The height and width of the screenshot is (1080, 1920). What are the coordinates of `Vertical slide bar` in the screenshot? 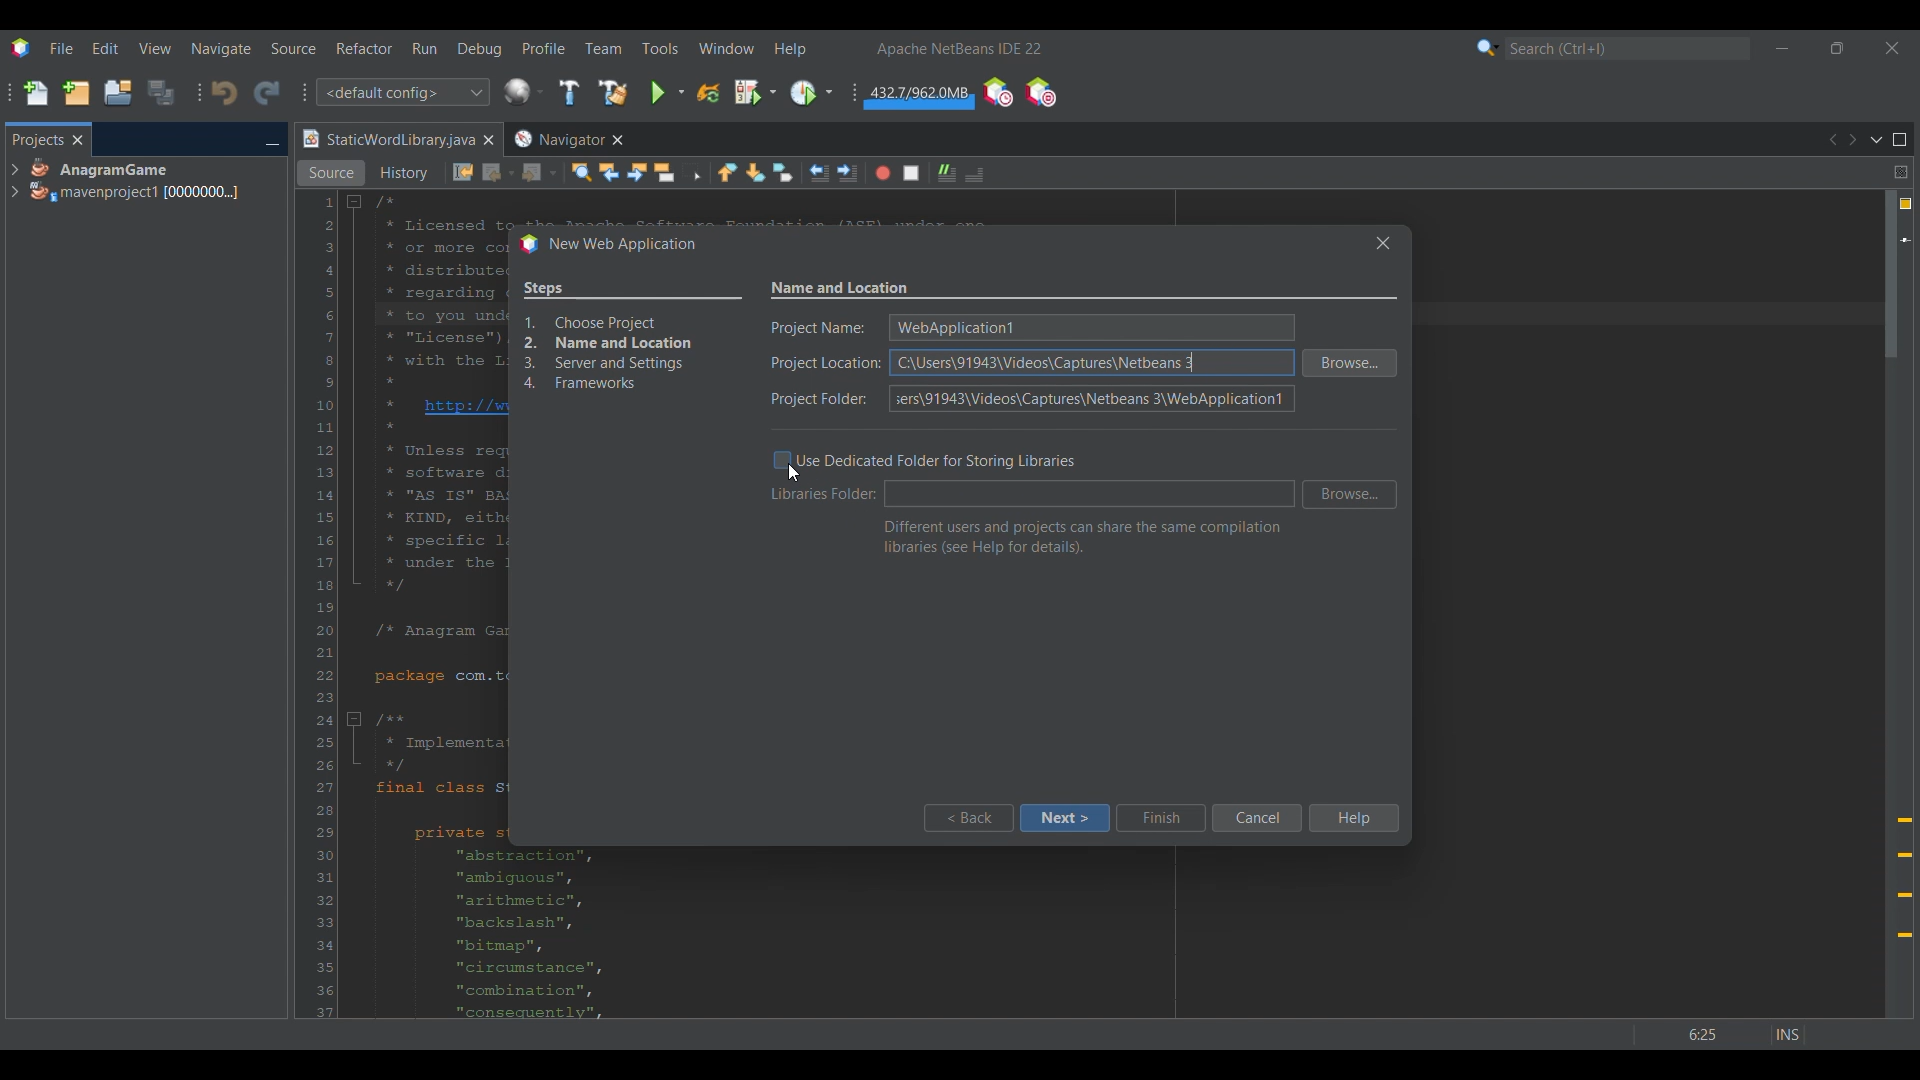 It's located at (1891, 604).